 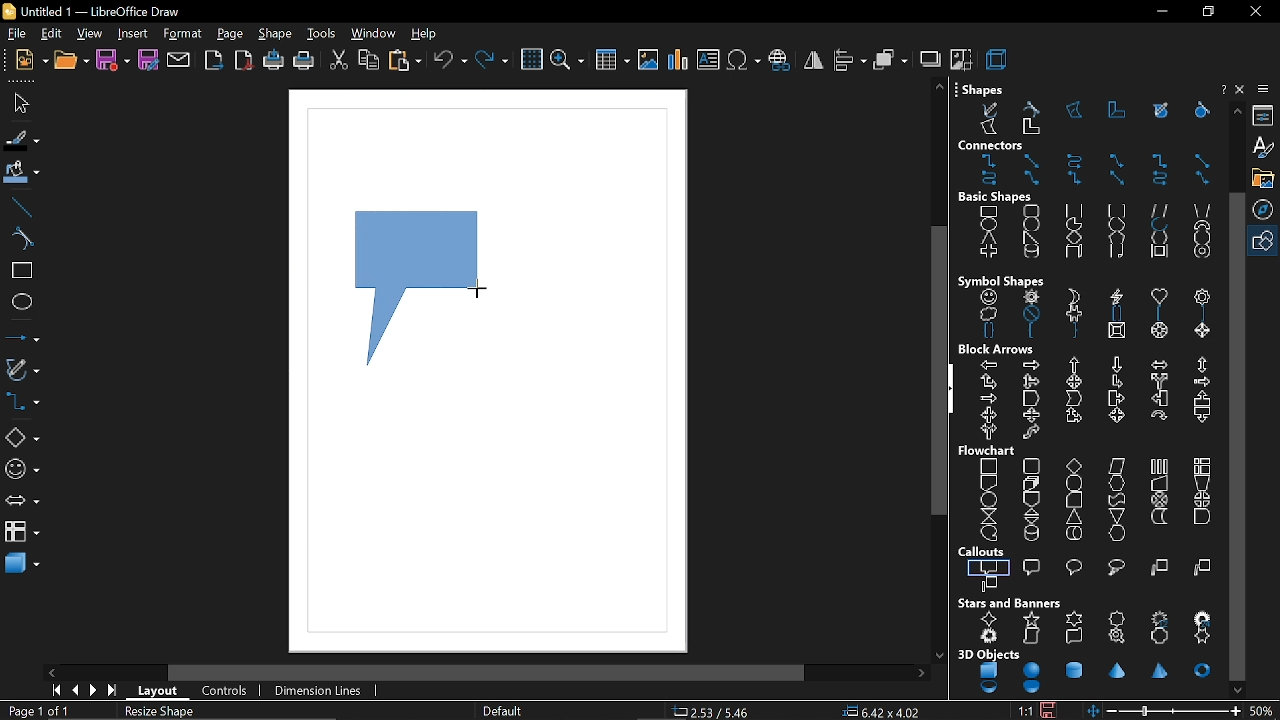 What do you see at coordinates (1201, 161) in the screenshot?
I see `straight connector` at bounding box center [1201, 161].